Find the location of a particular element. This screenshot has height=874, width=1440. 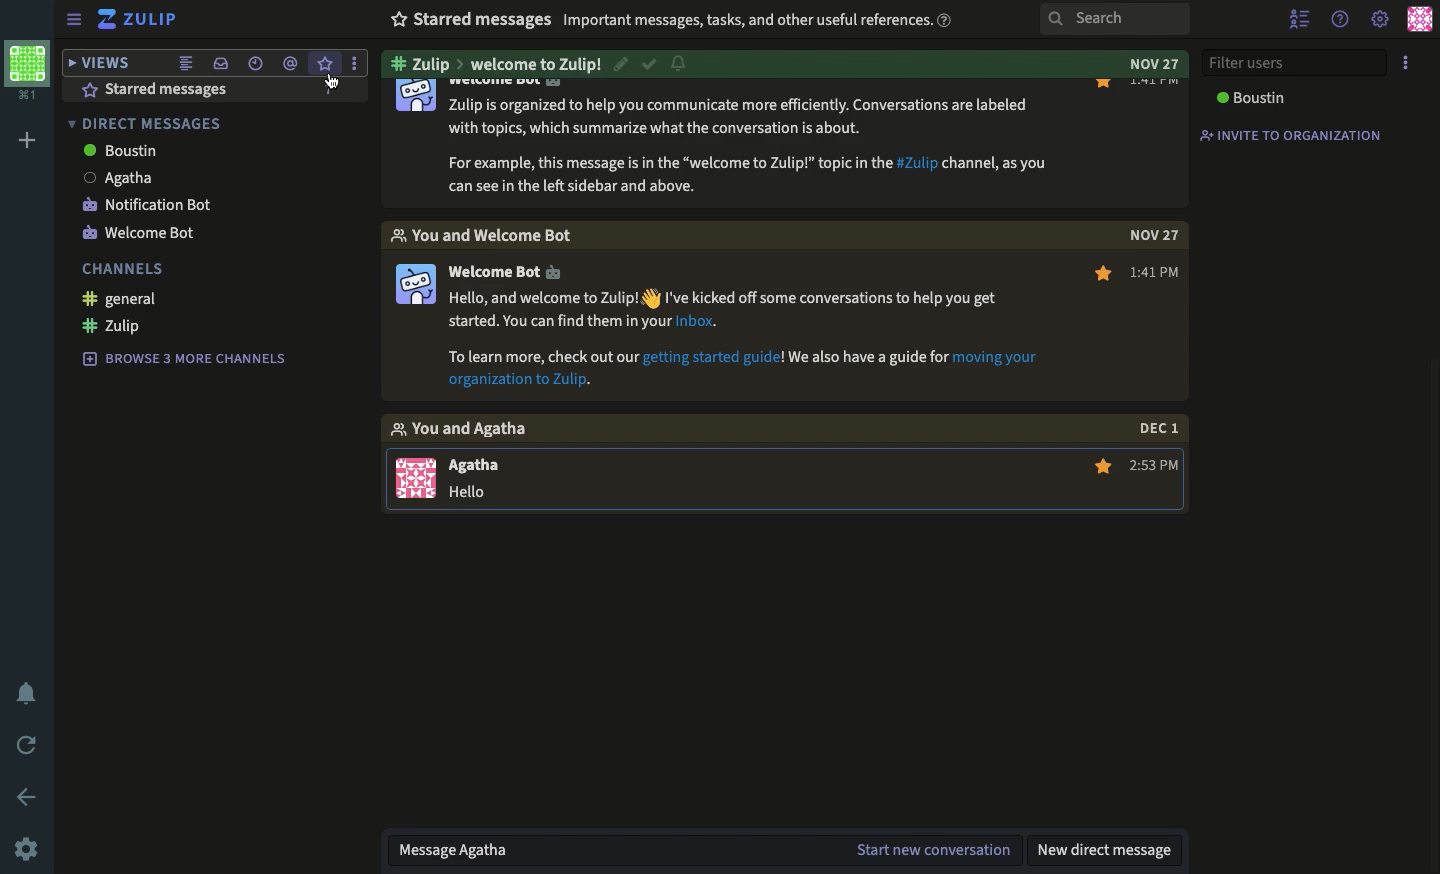

time 2:53 PM is located at coordinates (1156, 468).